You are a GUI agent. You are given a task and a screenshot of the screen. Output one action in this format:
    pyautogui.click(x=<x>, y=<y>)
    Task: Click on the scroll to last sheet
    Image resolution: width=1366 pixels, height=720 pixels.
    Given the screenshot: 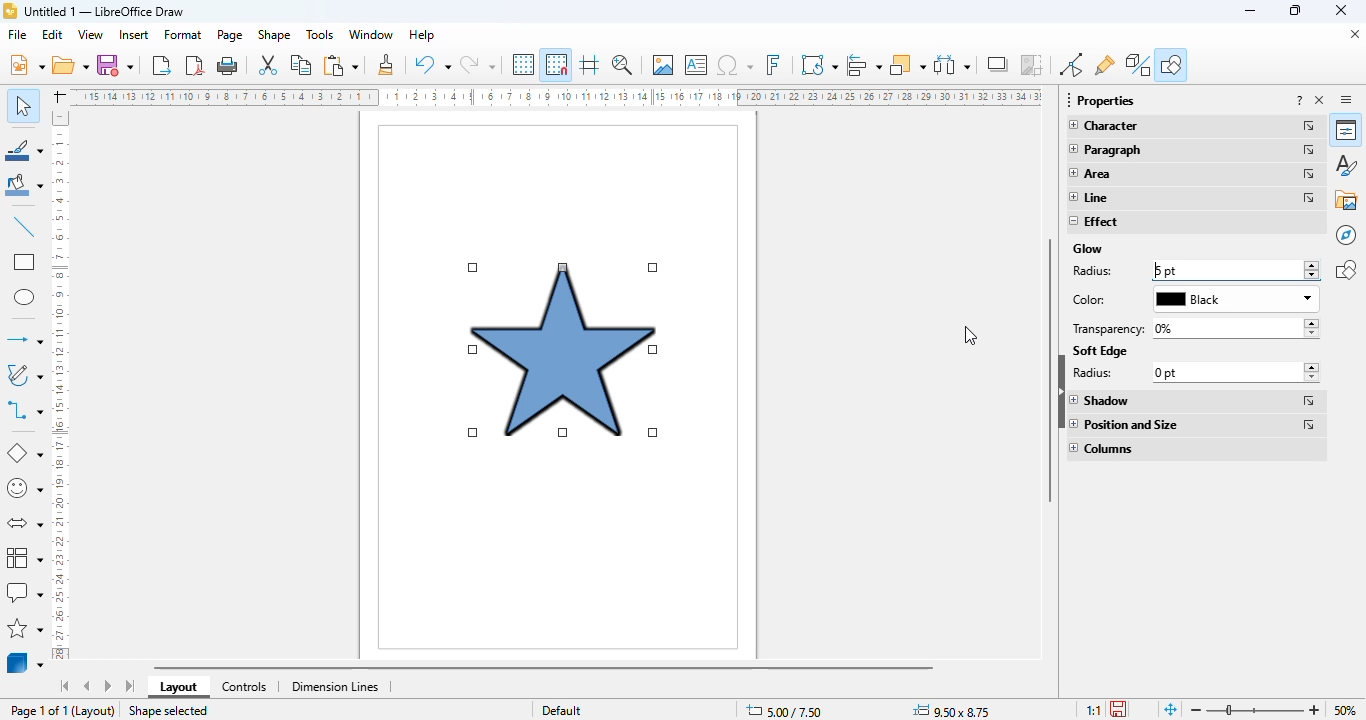 What is the action you would take?
    pyautogui.click(x=131, y=686)
    